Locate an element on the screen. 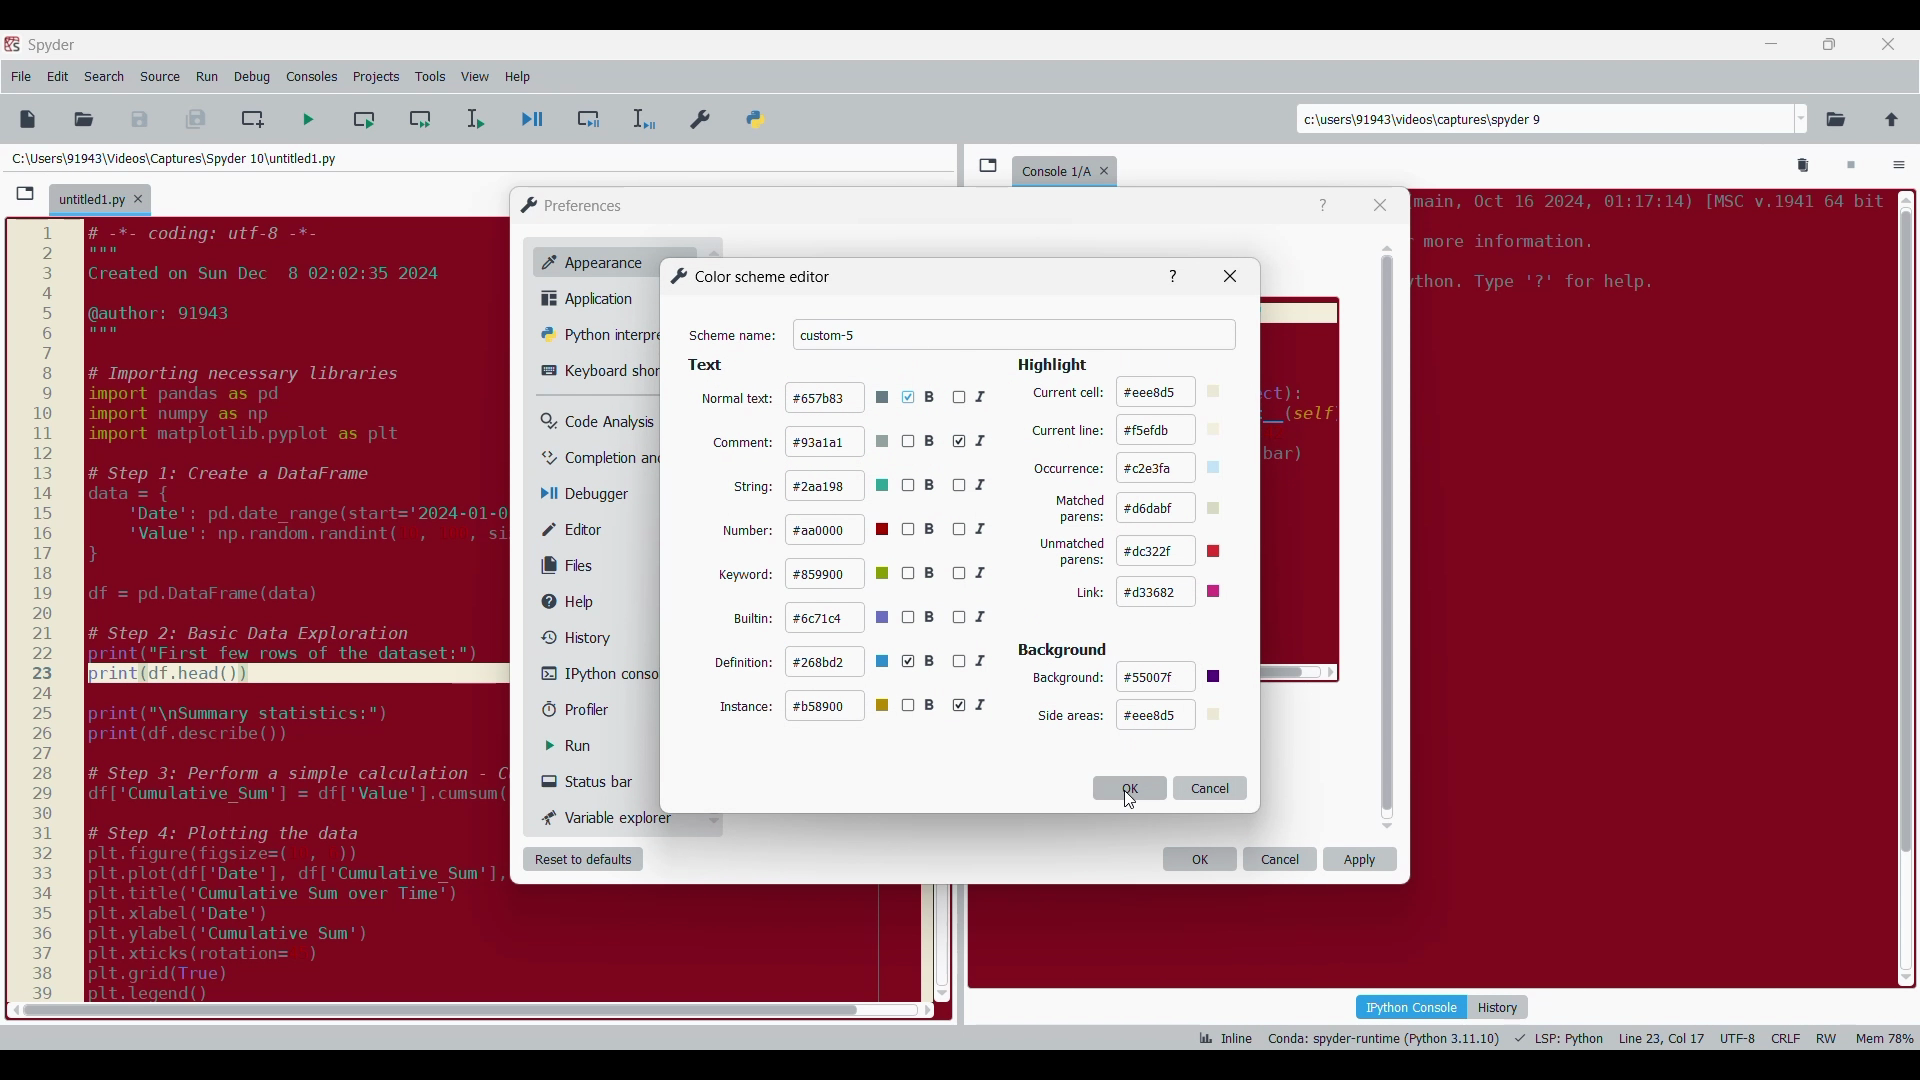  link is located at coordinates (1088, 593).